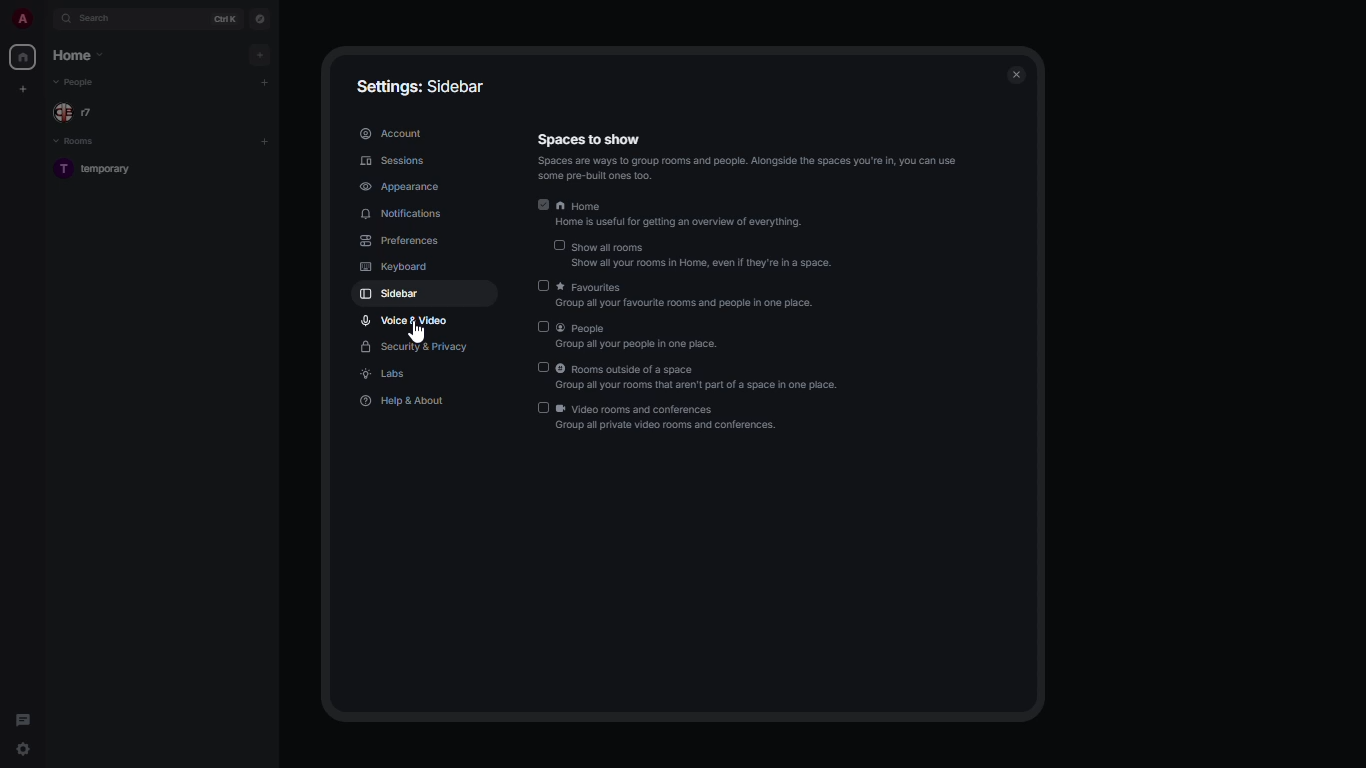  I want to click on keyboard, so click(395, 266).